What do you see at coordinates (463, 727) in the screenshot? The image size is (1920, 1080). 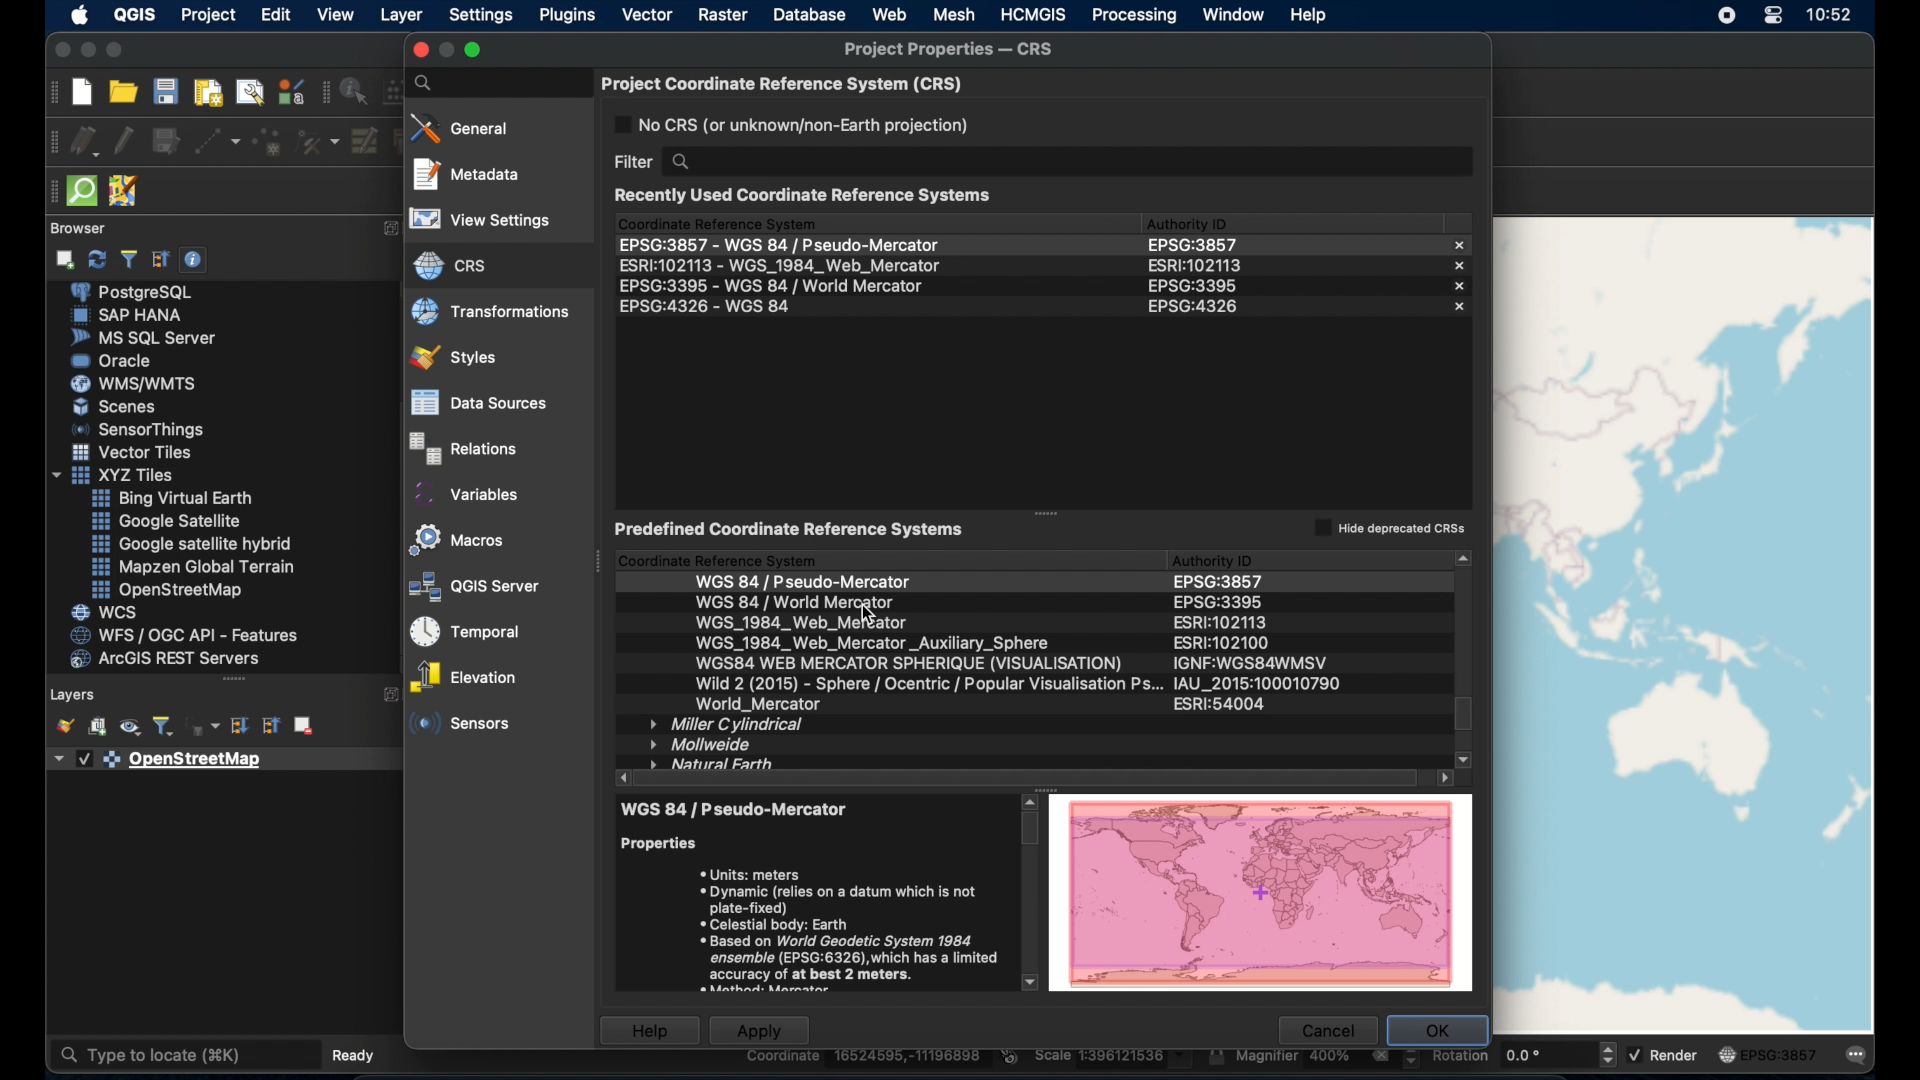 I see `sensors` at bounding box center [463, 727].